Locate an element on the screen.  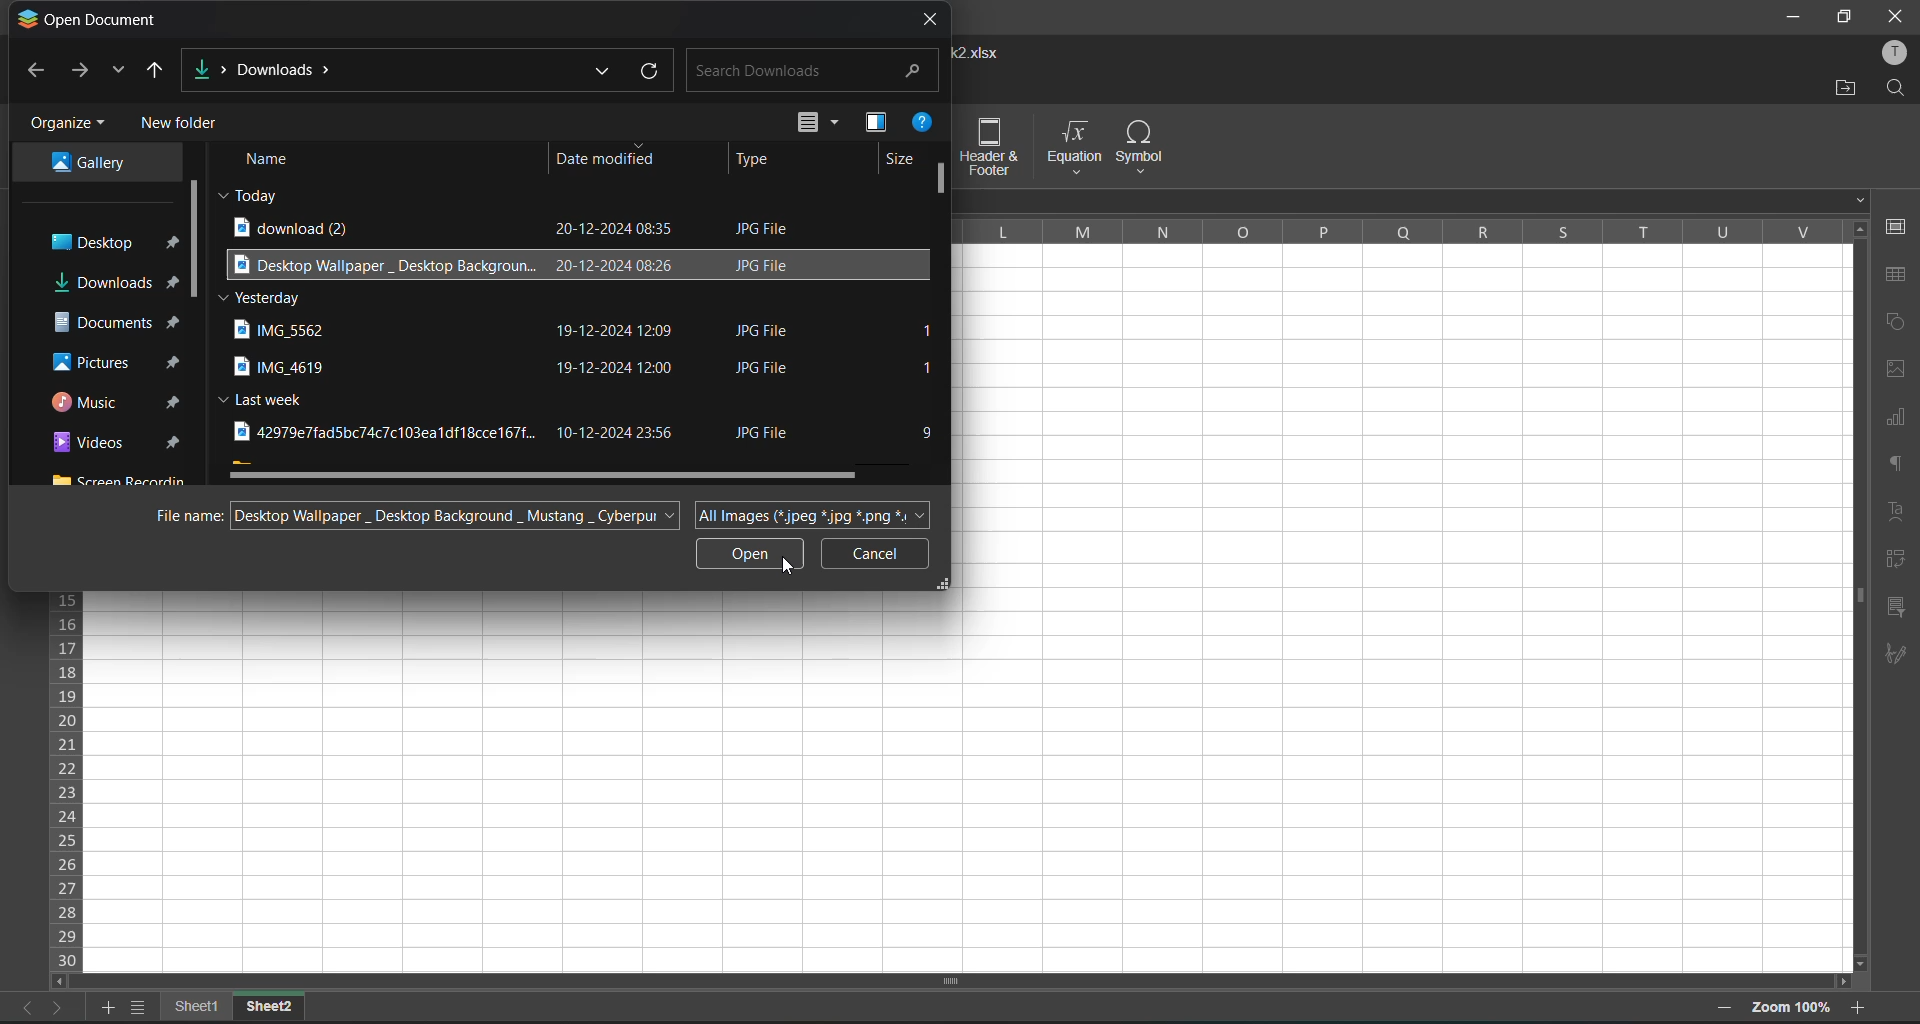
open is located at coordinates (749, 554).